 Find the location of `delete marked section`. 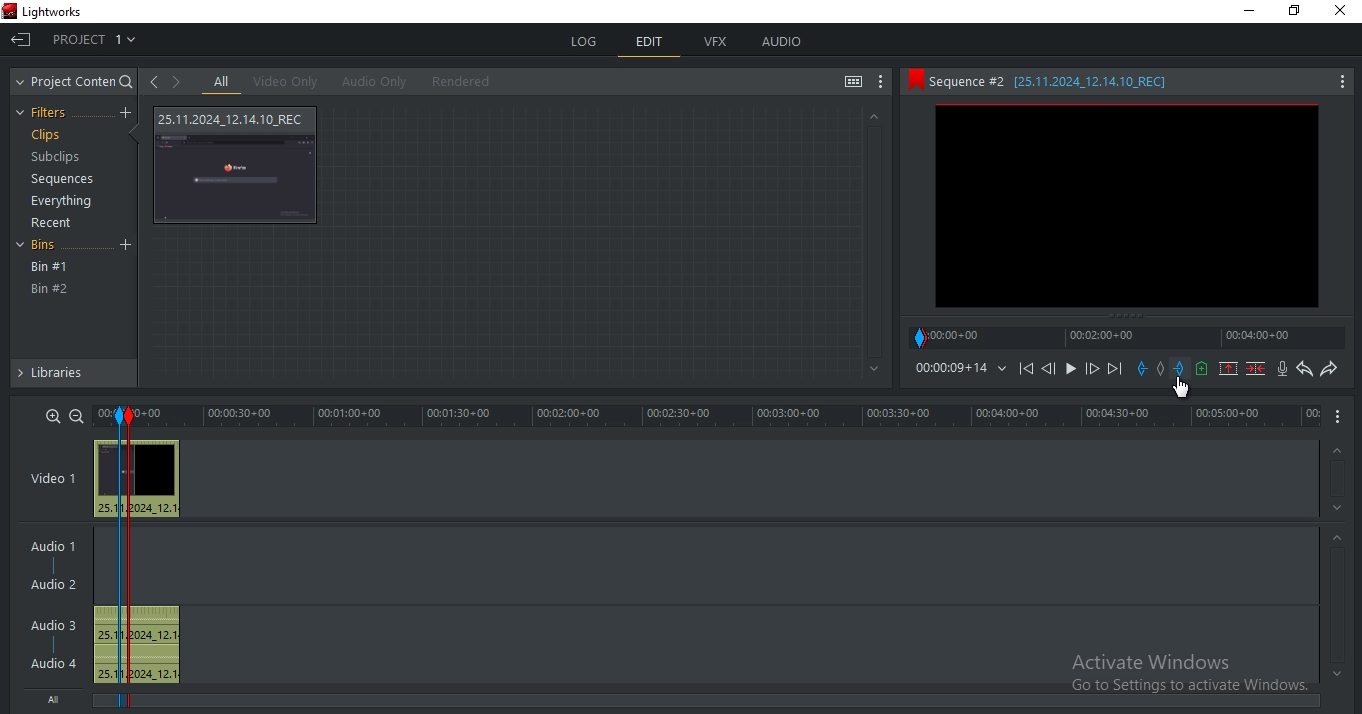

delete marked section is located at coordinates (1256, 369).